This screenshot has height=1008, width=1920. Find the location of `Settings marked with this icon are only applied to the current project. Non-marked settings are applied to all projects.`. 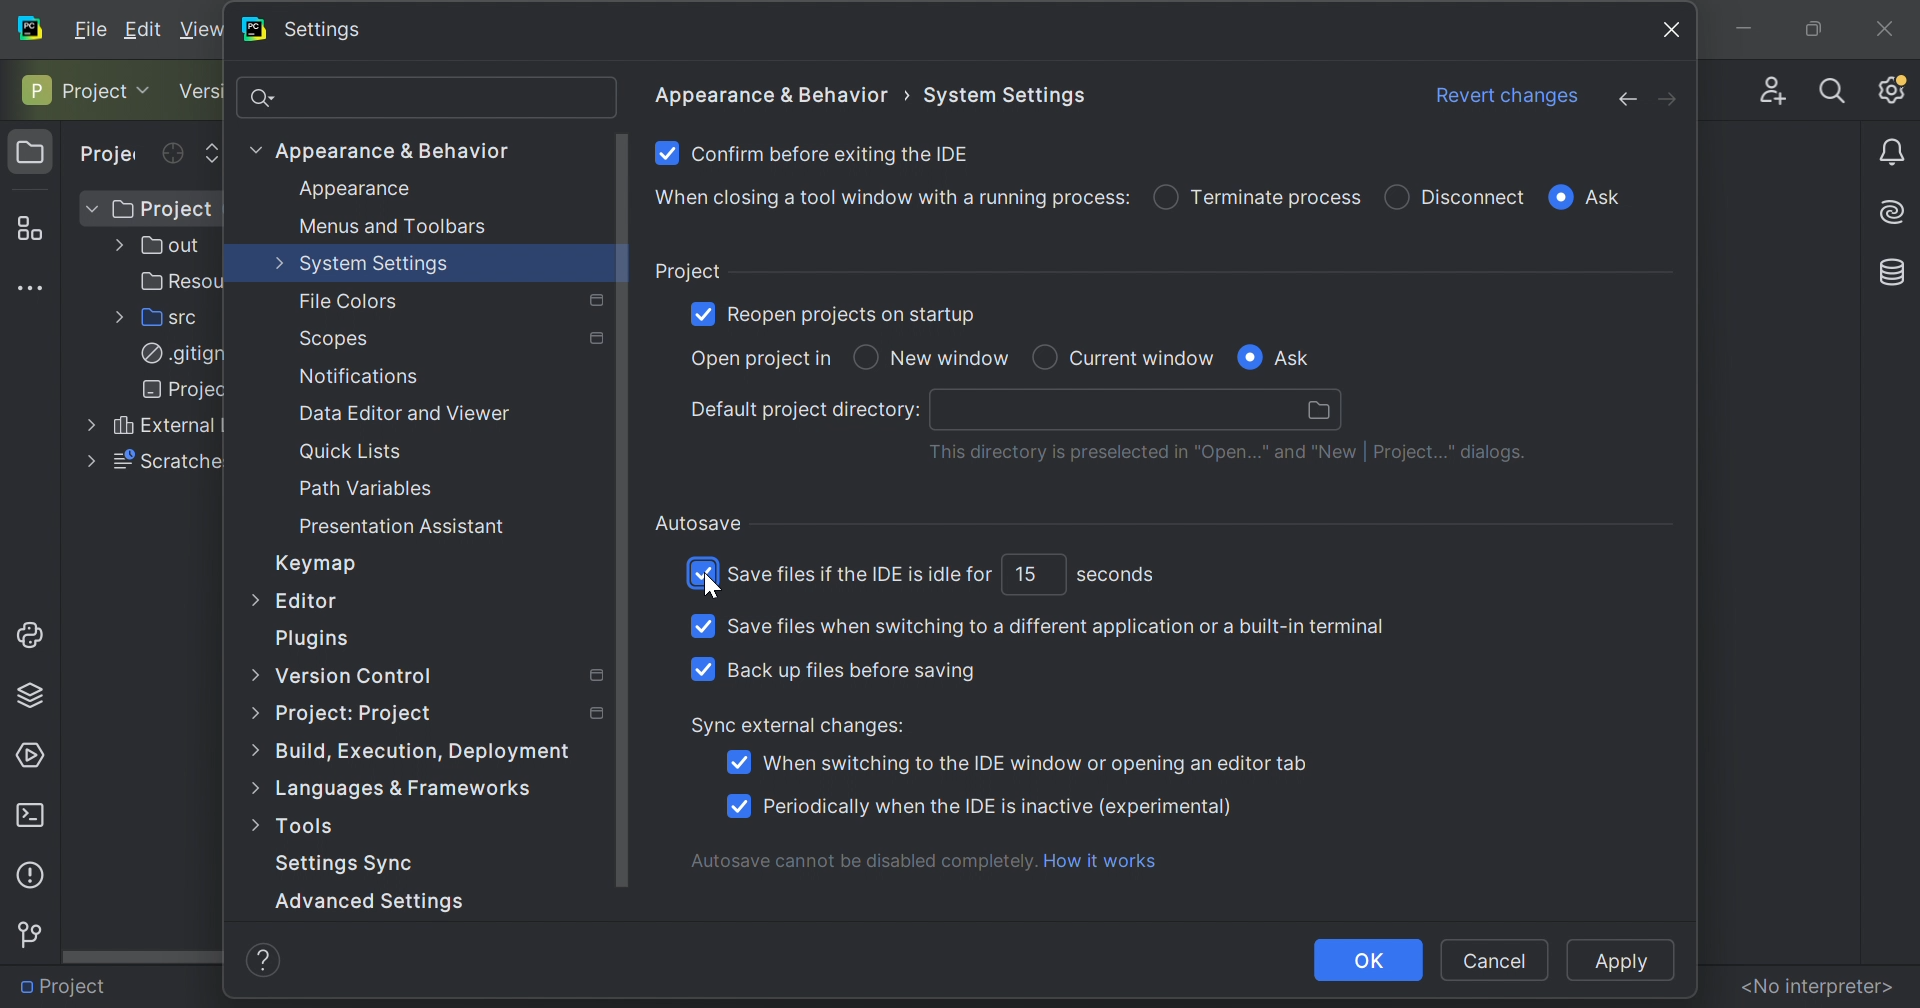

Settings marked with this icon are only applied to the current project. Non-marked settings are applied to all projects. is located at coordinates (594, 340).